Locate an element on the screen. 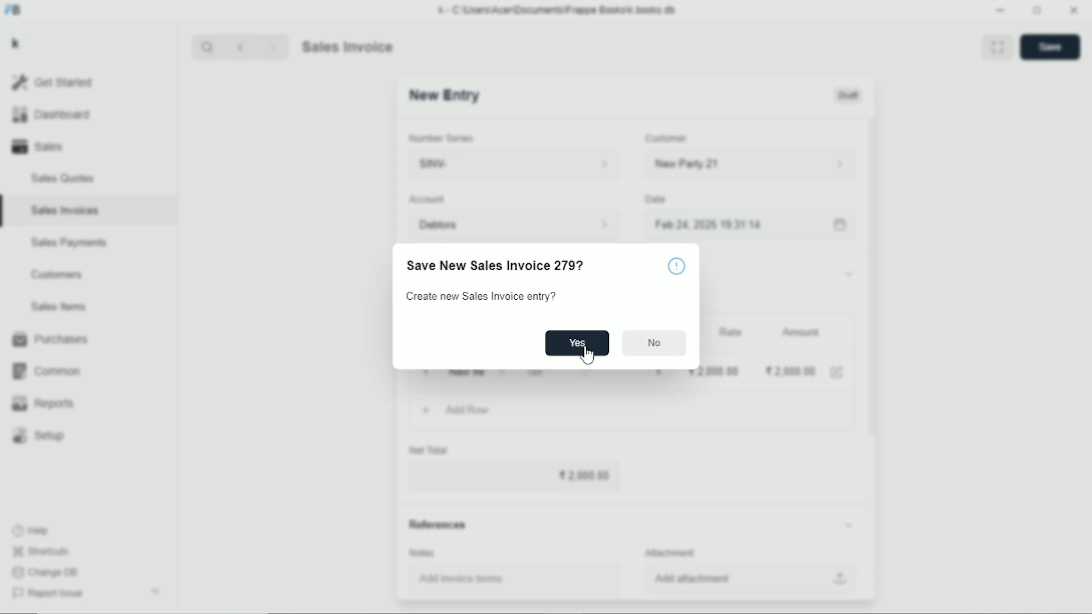 The image size is (1092, 614). Reports is located at coordinates (42, 404).